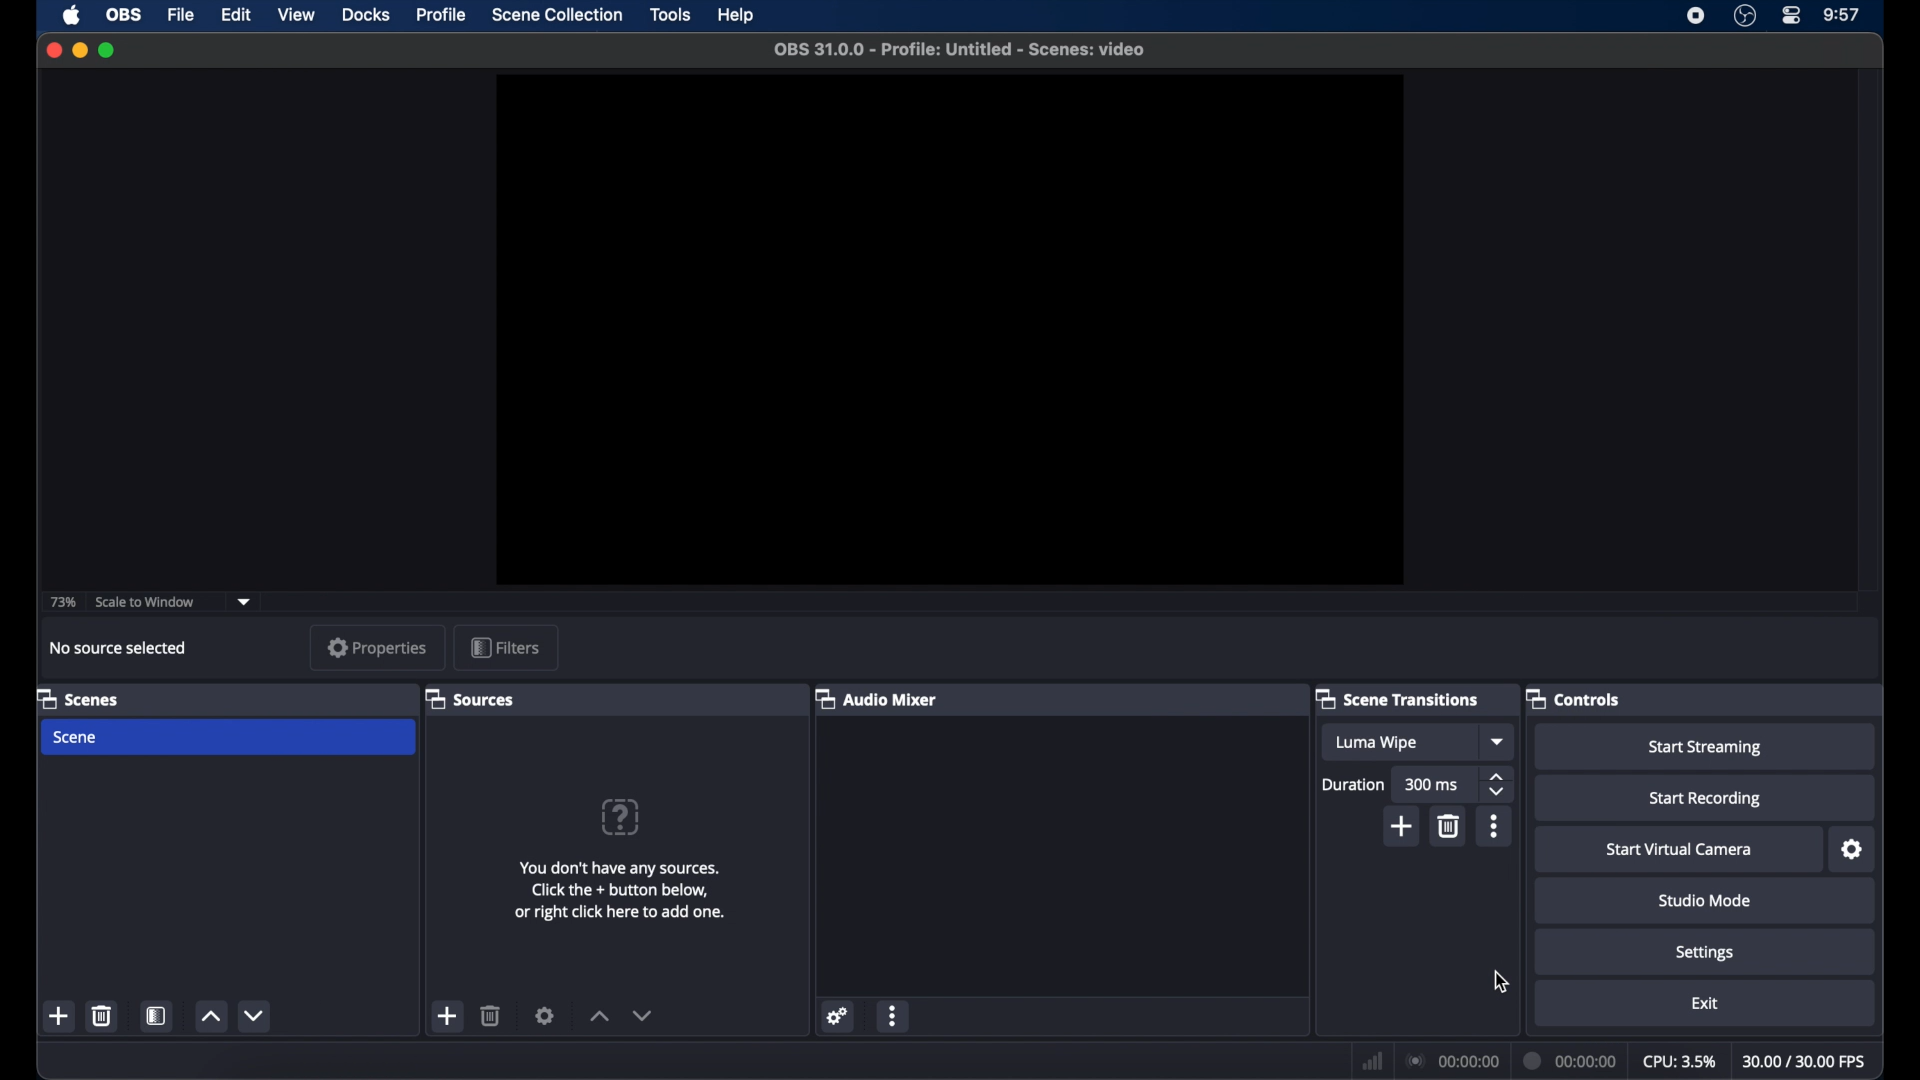  I want to click on settings, so click(1853, 850).